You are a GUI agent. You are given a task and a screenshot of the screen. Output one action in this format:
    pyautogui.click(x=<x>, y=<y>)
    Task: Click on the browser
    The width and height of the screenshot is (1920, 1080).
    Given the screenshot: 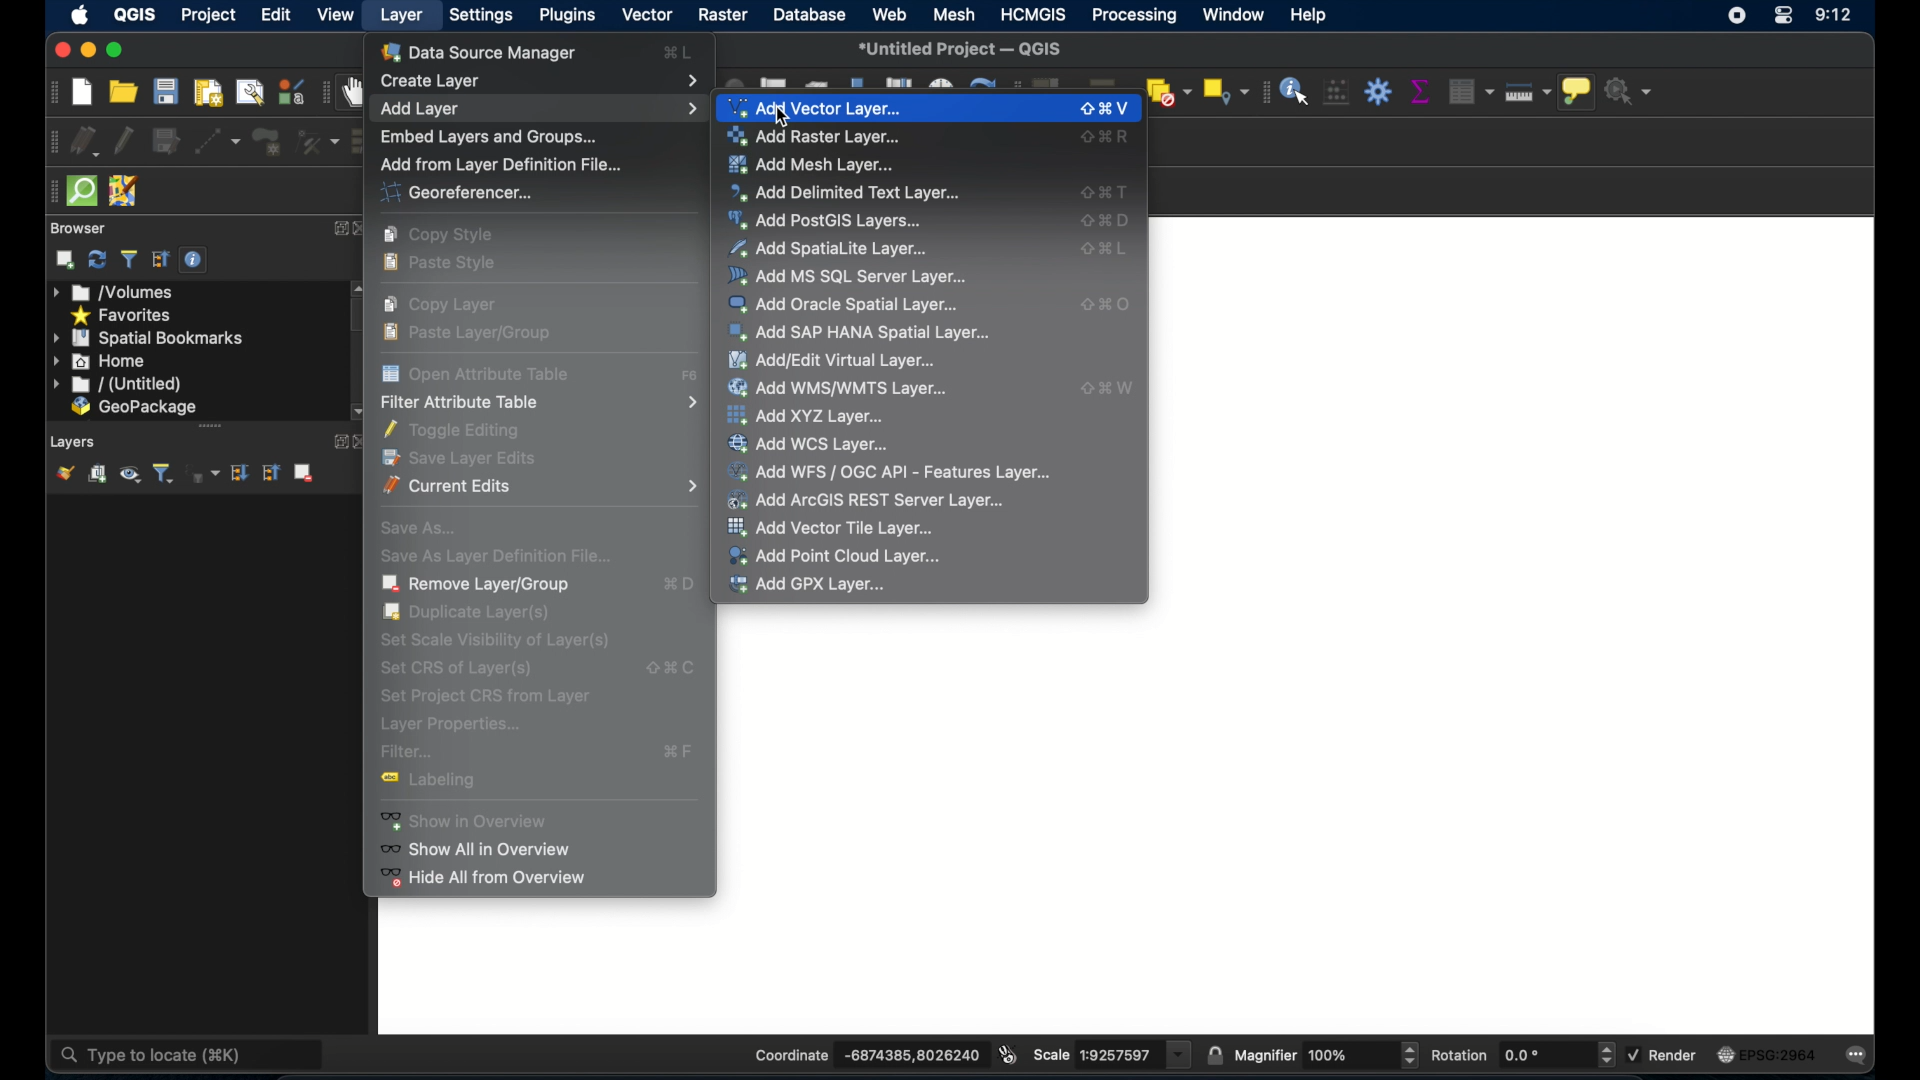 What is the action you would take?
    pyautogui.click(x=82, y=228)
    